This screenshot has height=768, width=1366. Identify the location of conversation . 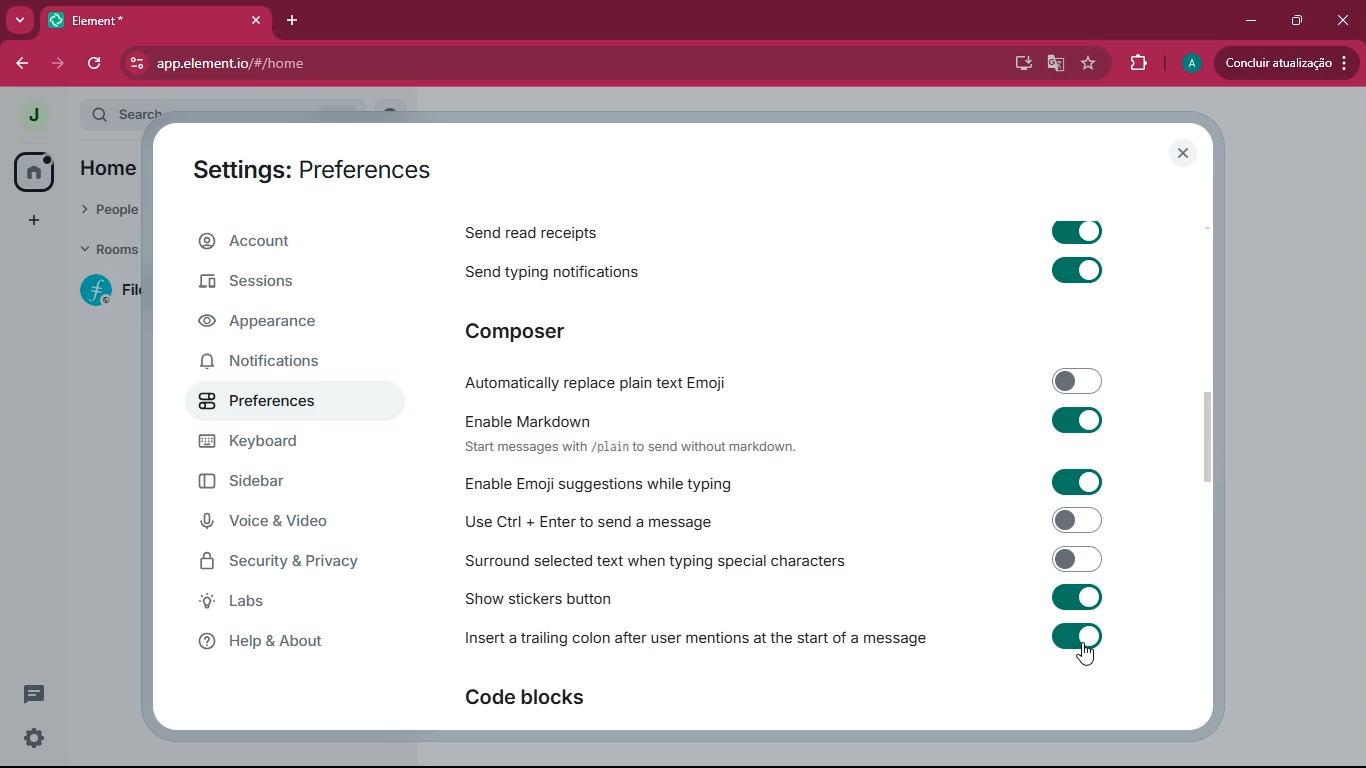
(32, 694).